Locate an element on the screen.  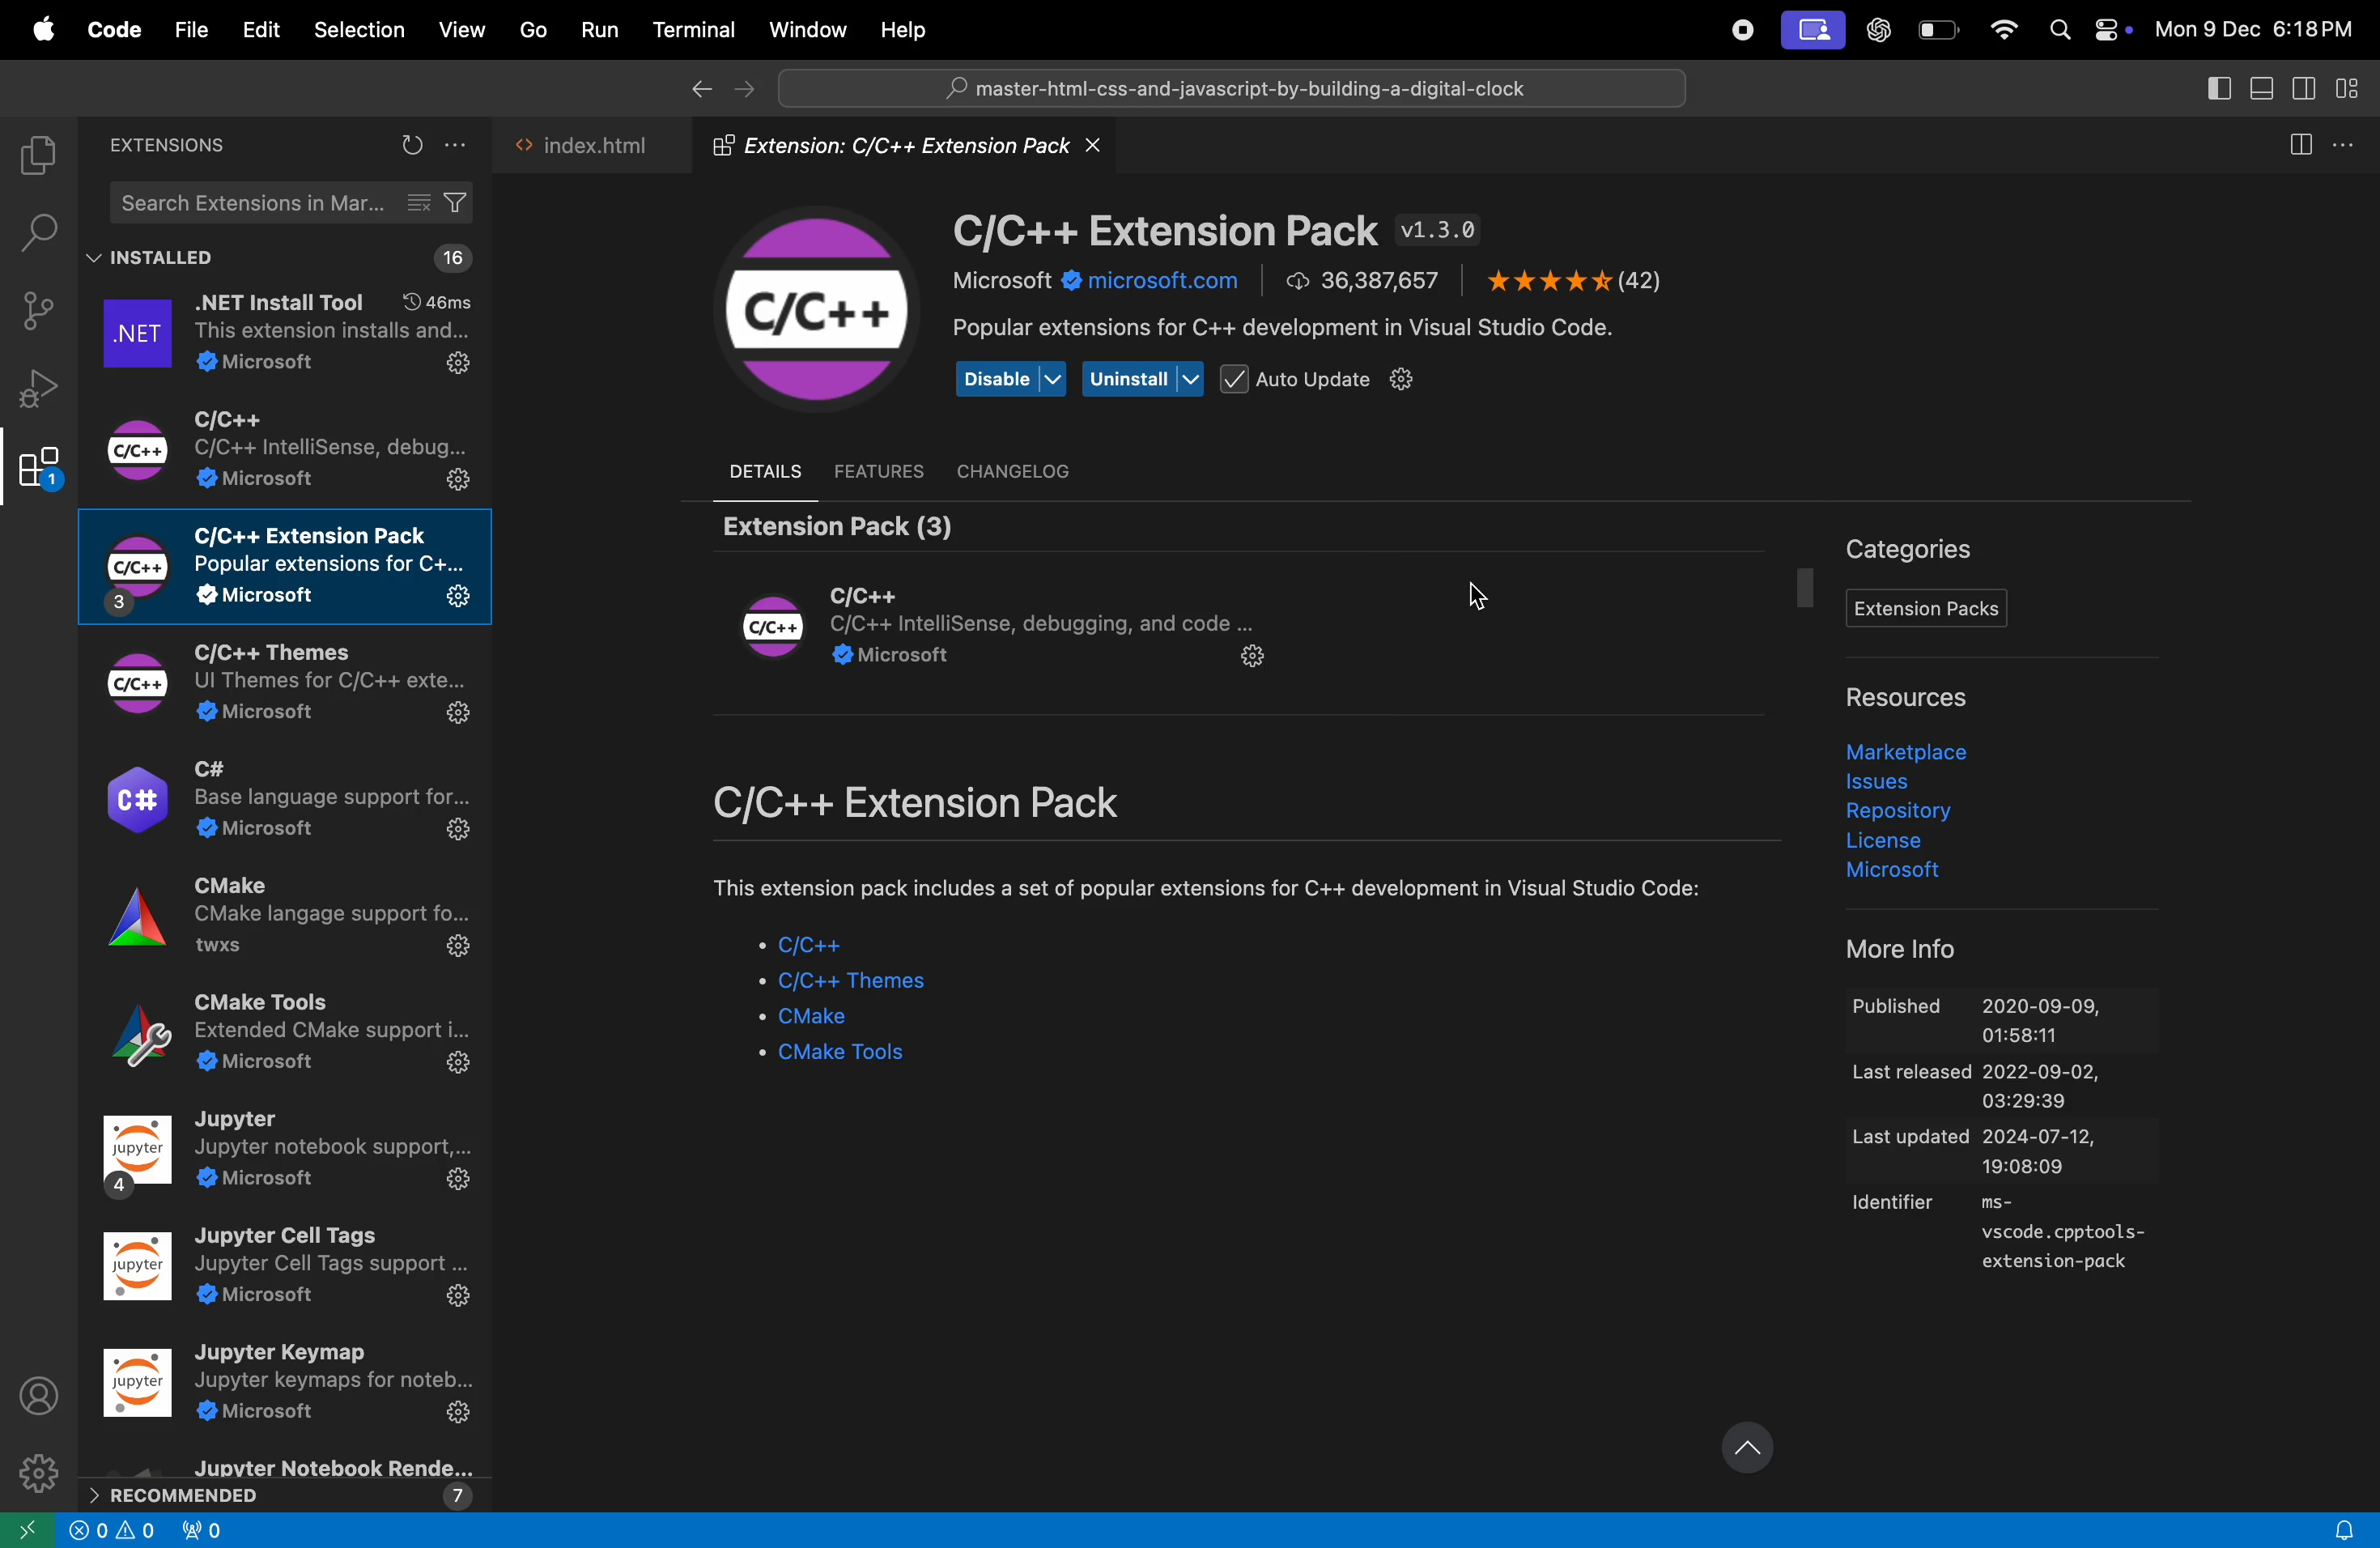
C/c++ extensions is located at coordinates (961, 806).